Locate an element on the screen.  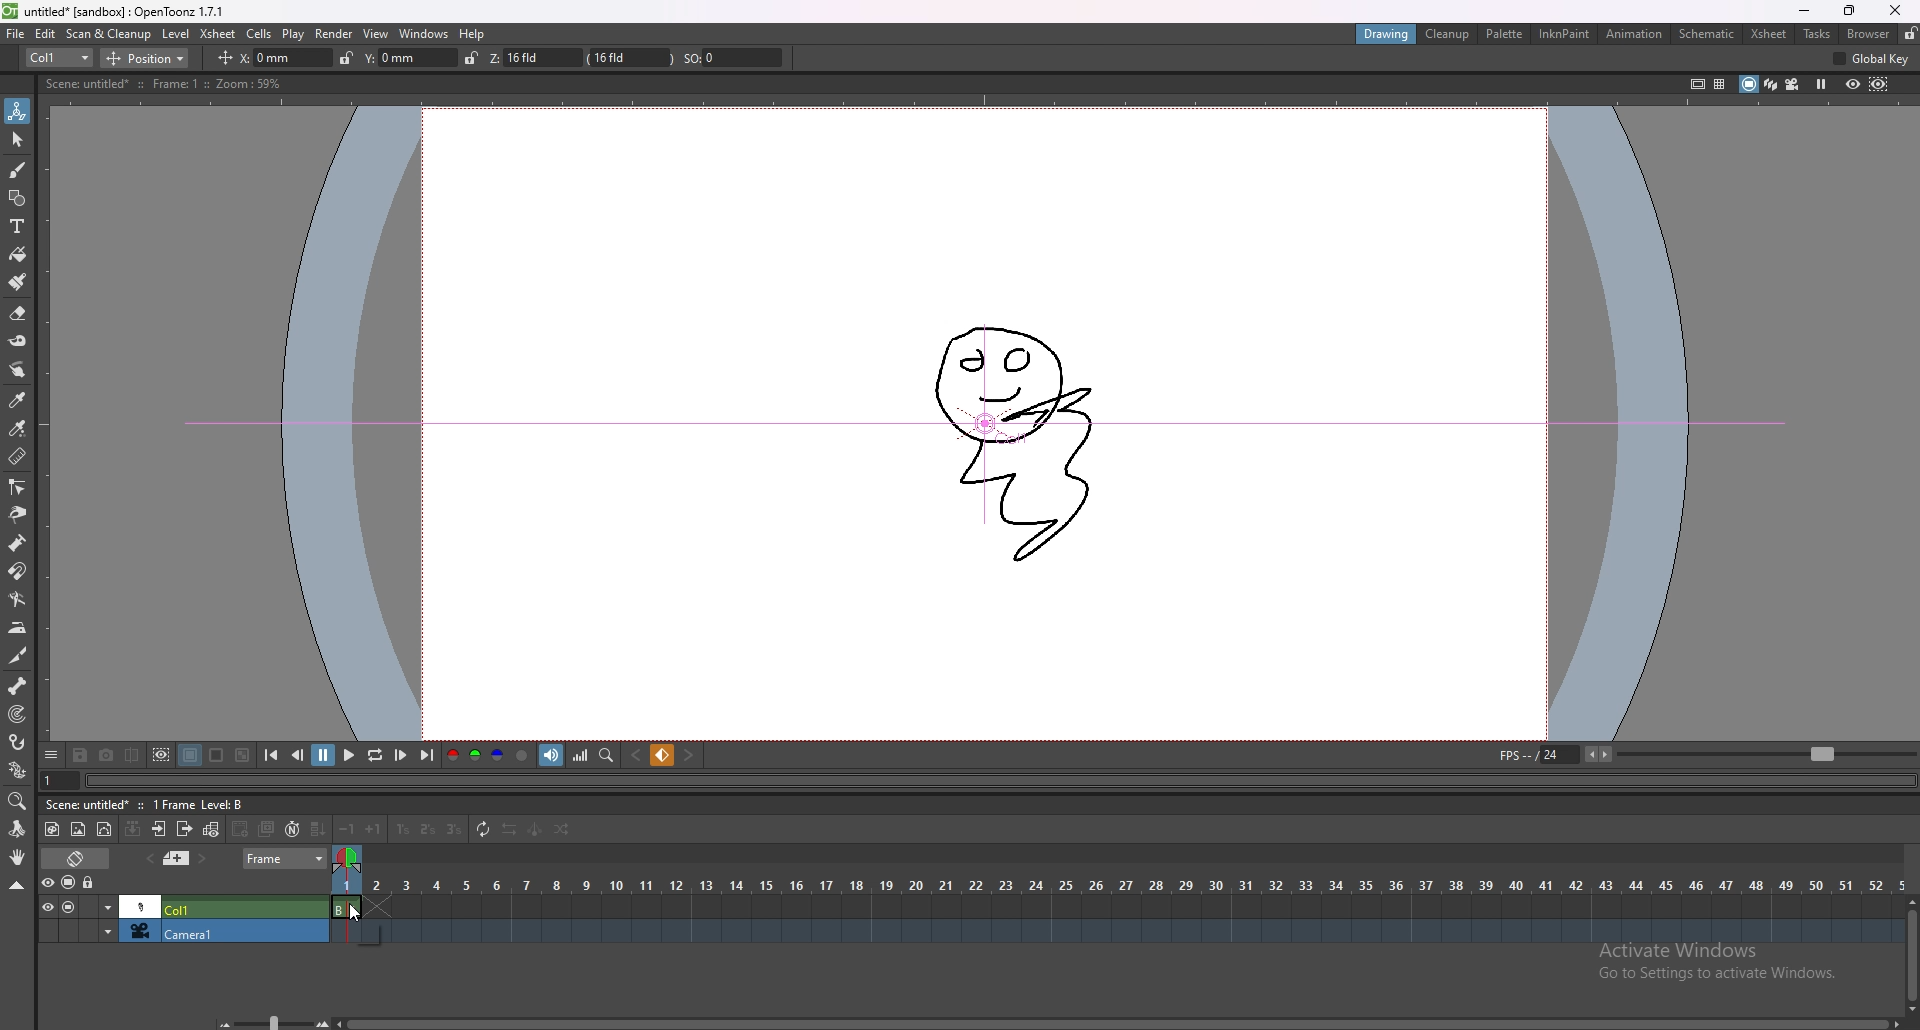
brush is located at coordinates (18, 171).